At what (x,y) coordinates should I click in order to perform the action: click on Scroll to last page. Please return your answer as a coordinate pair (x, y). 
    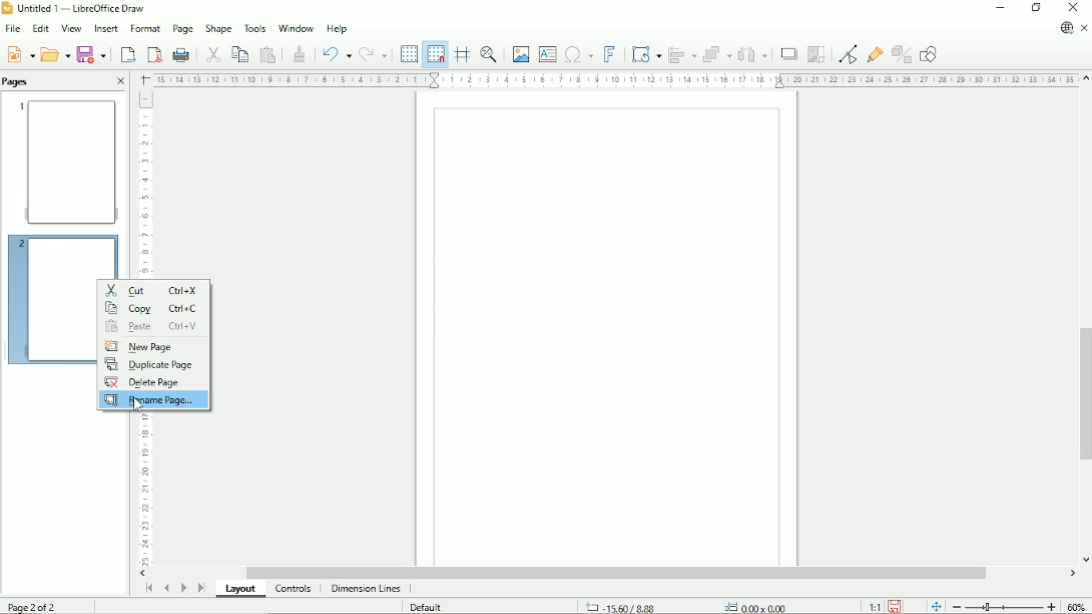
    Looking at the image, I should click on (202, 587).